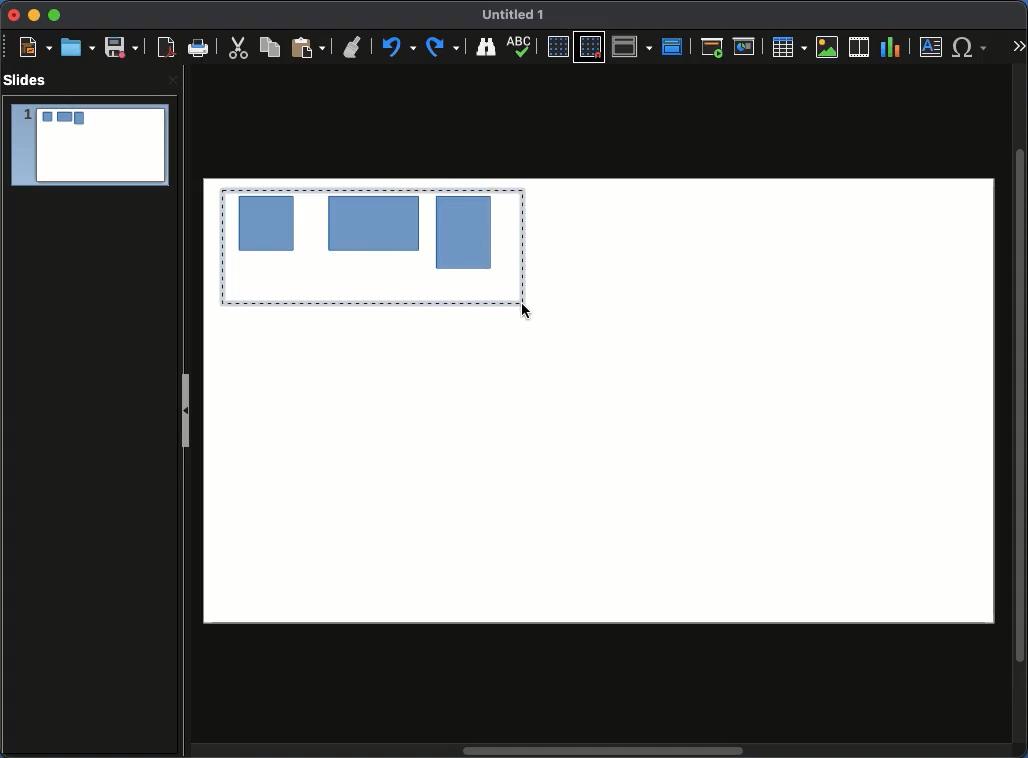  I want to click on Display views, so click(632, 46).